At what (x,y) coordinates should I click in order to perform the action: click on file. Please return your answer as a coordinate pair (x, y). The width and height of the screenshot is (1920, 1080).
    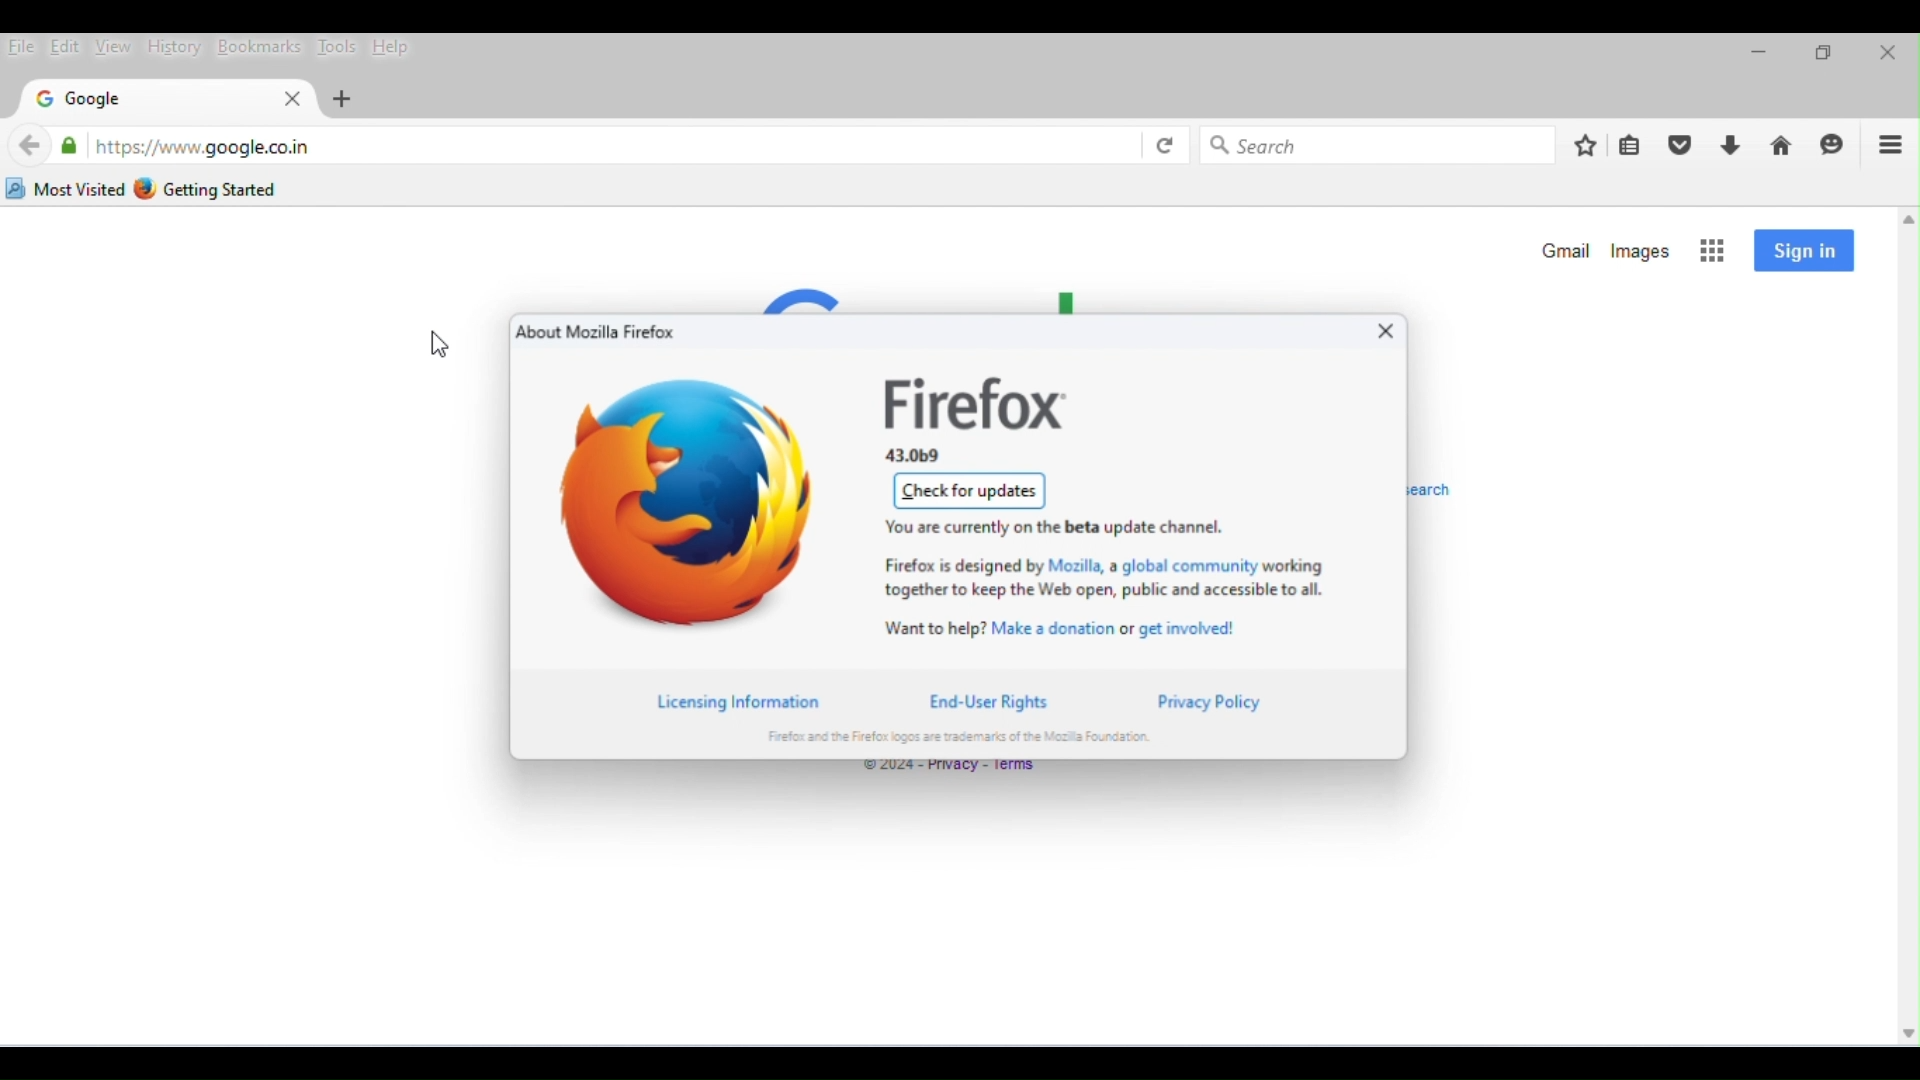
    Looking at the image, I should click on (22, 49).